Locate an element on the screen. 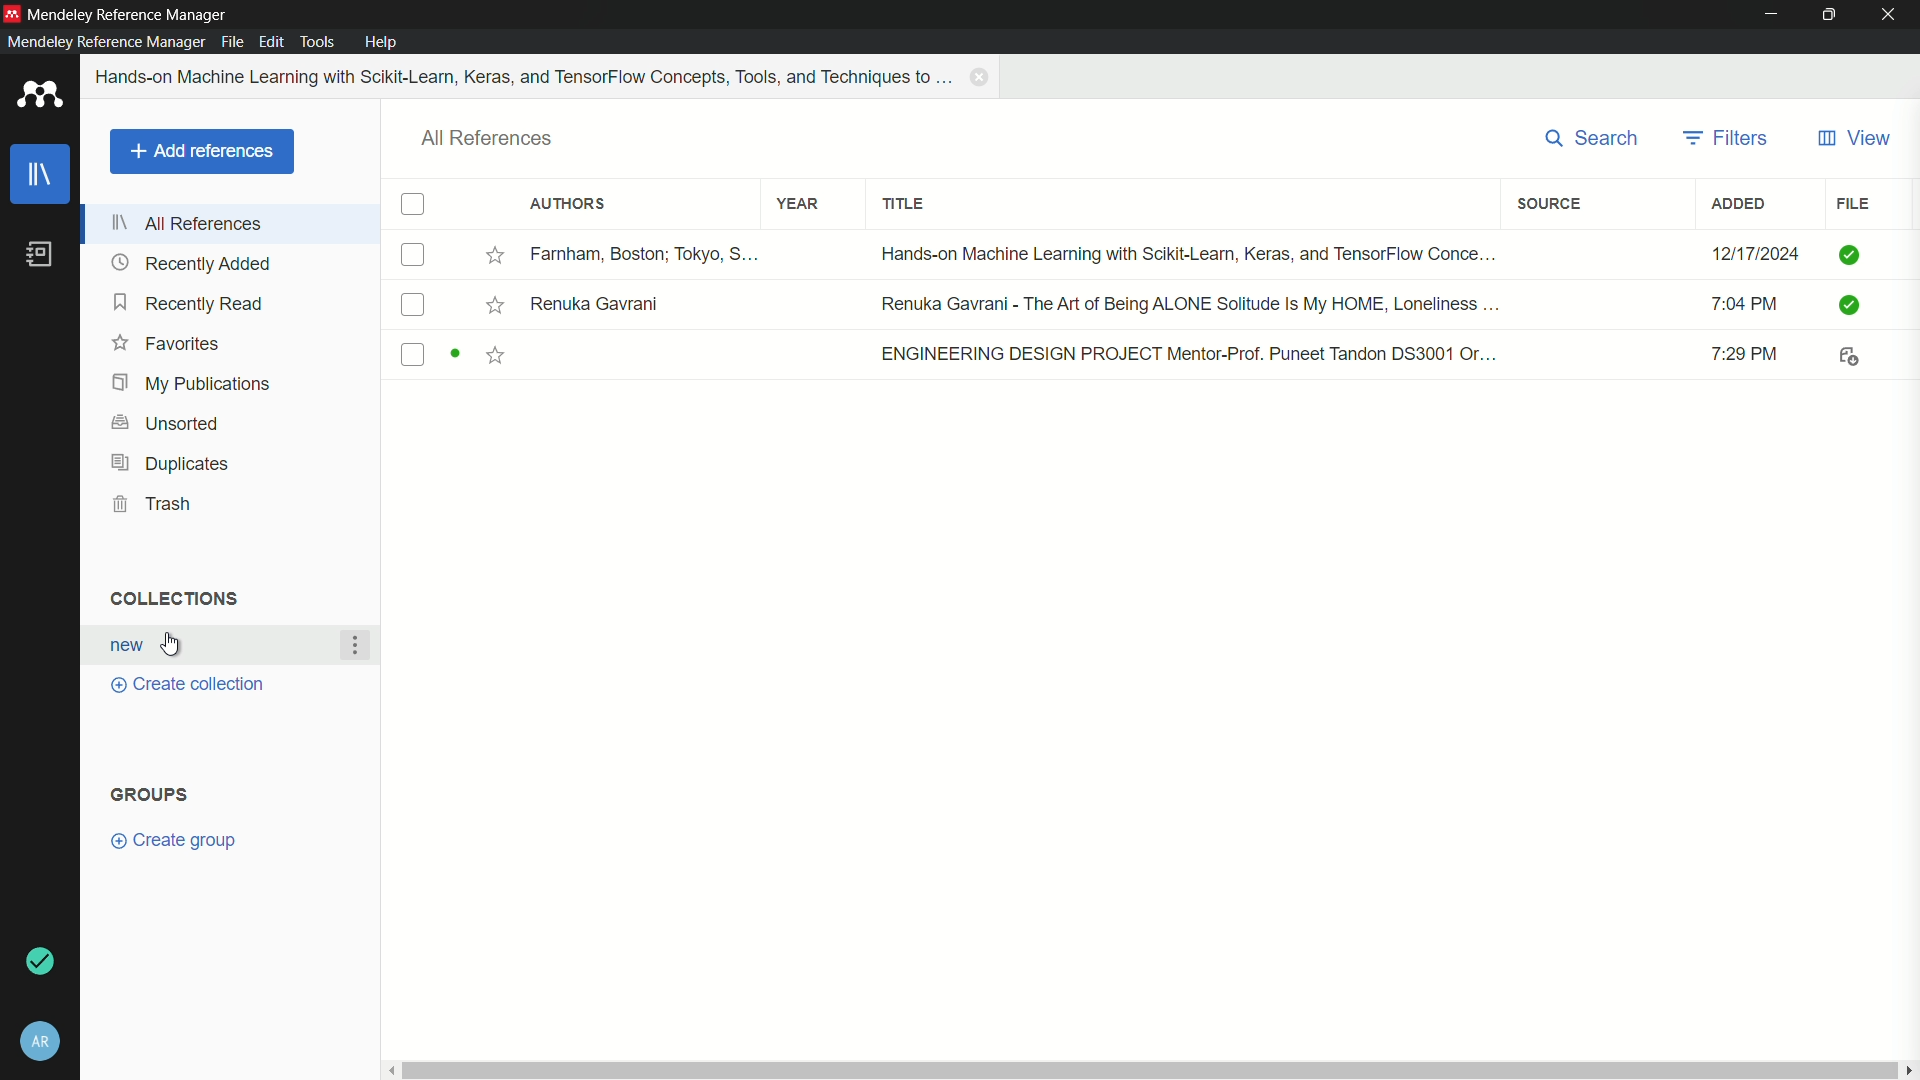 The width and height of the screenshot is (1920, 1080). book-2 is located at coordinates (1142, 305).